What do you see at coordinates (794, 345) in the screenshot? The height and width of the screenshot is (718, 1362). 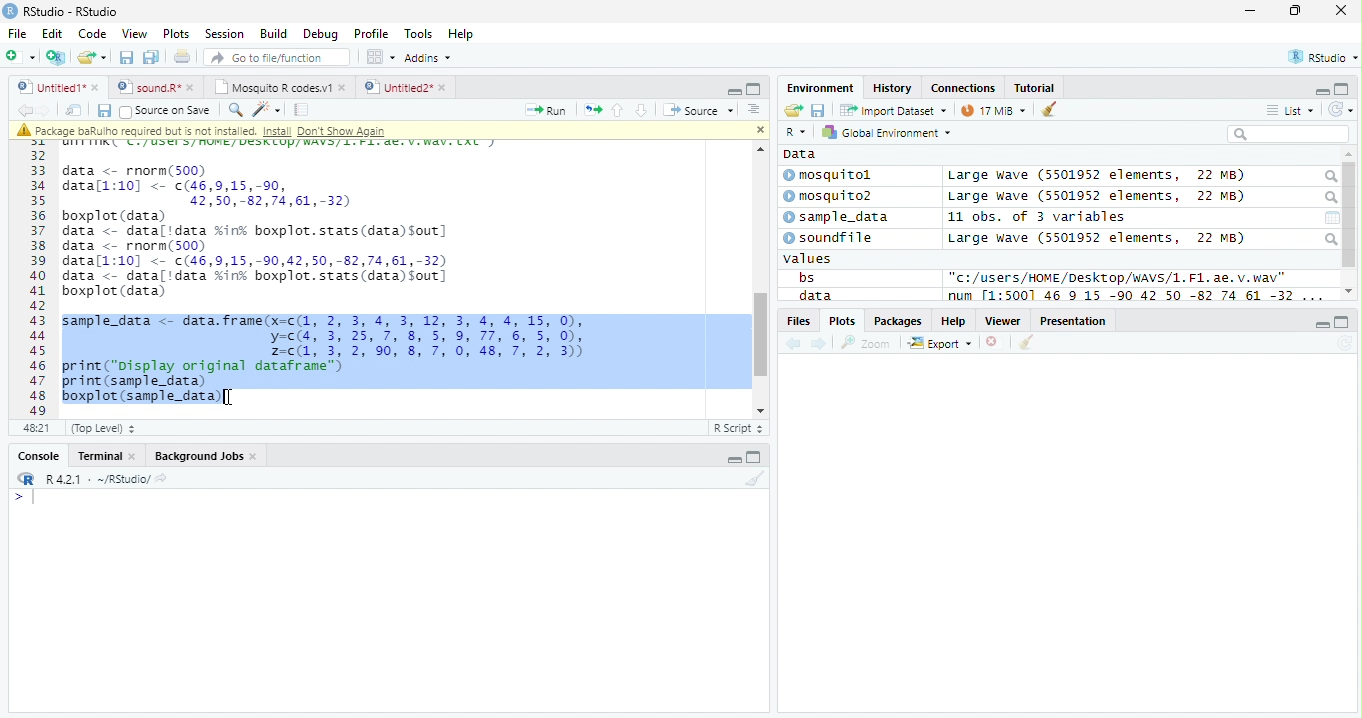 I see `Go backward` at bounding box center [794, 345].